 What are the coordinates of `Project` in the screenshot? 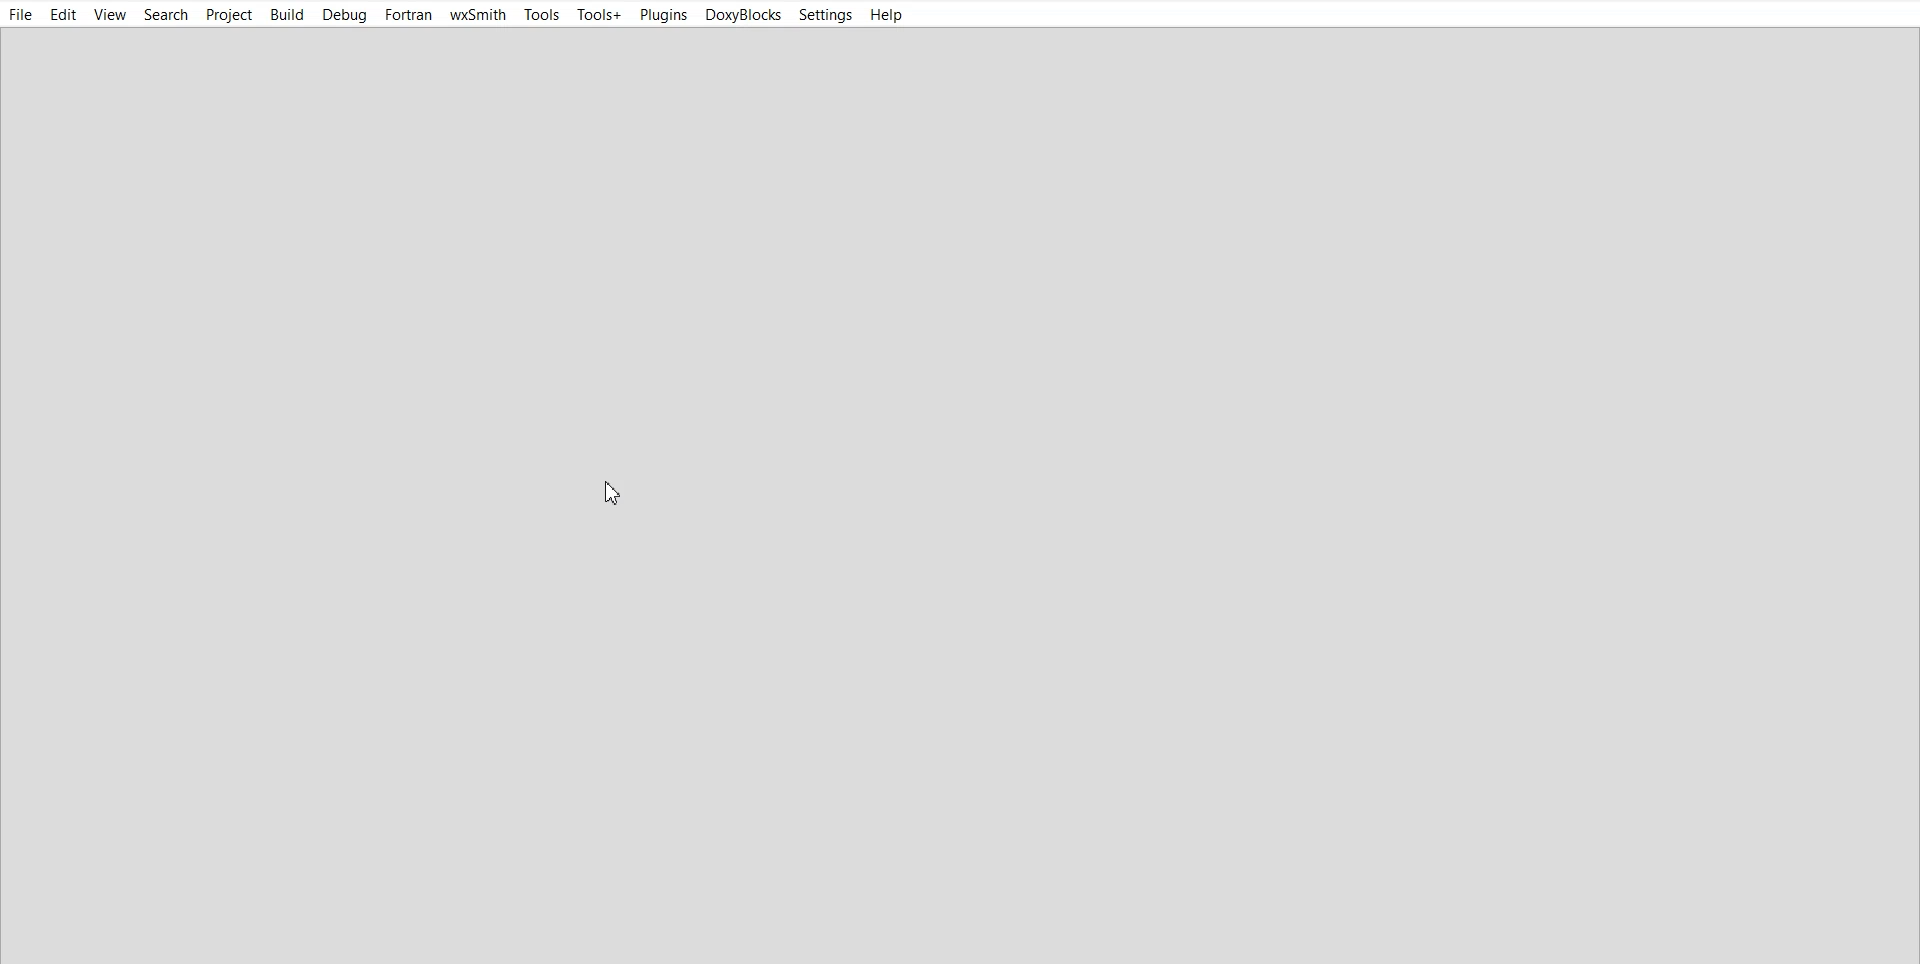 It's located at (227, 14).